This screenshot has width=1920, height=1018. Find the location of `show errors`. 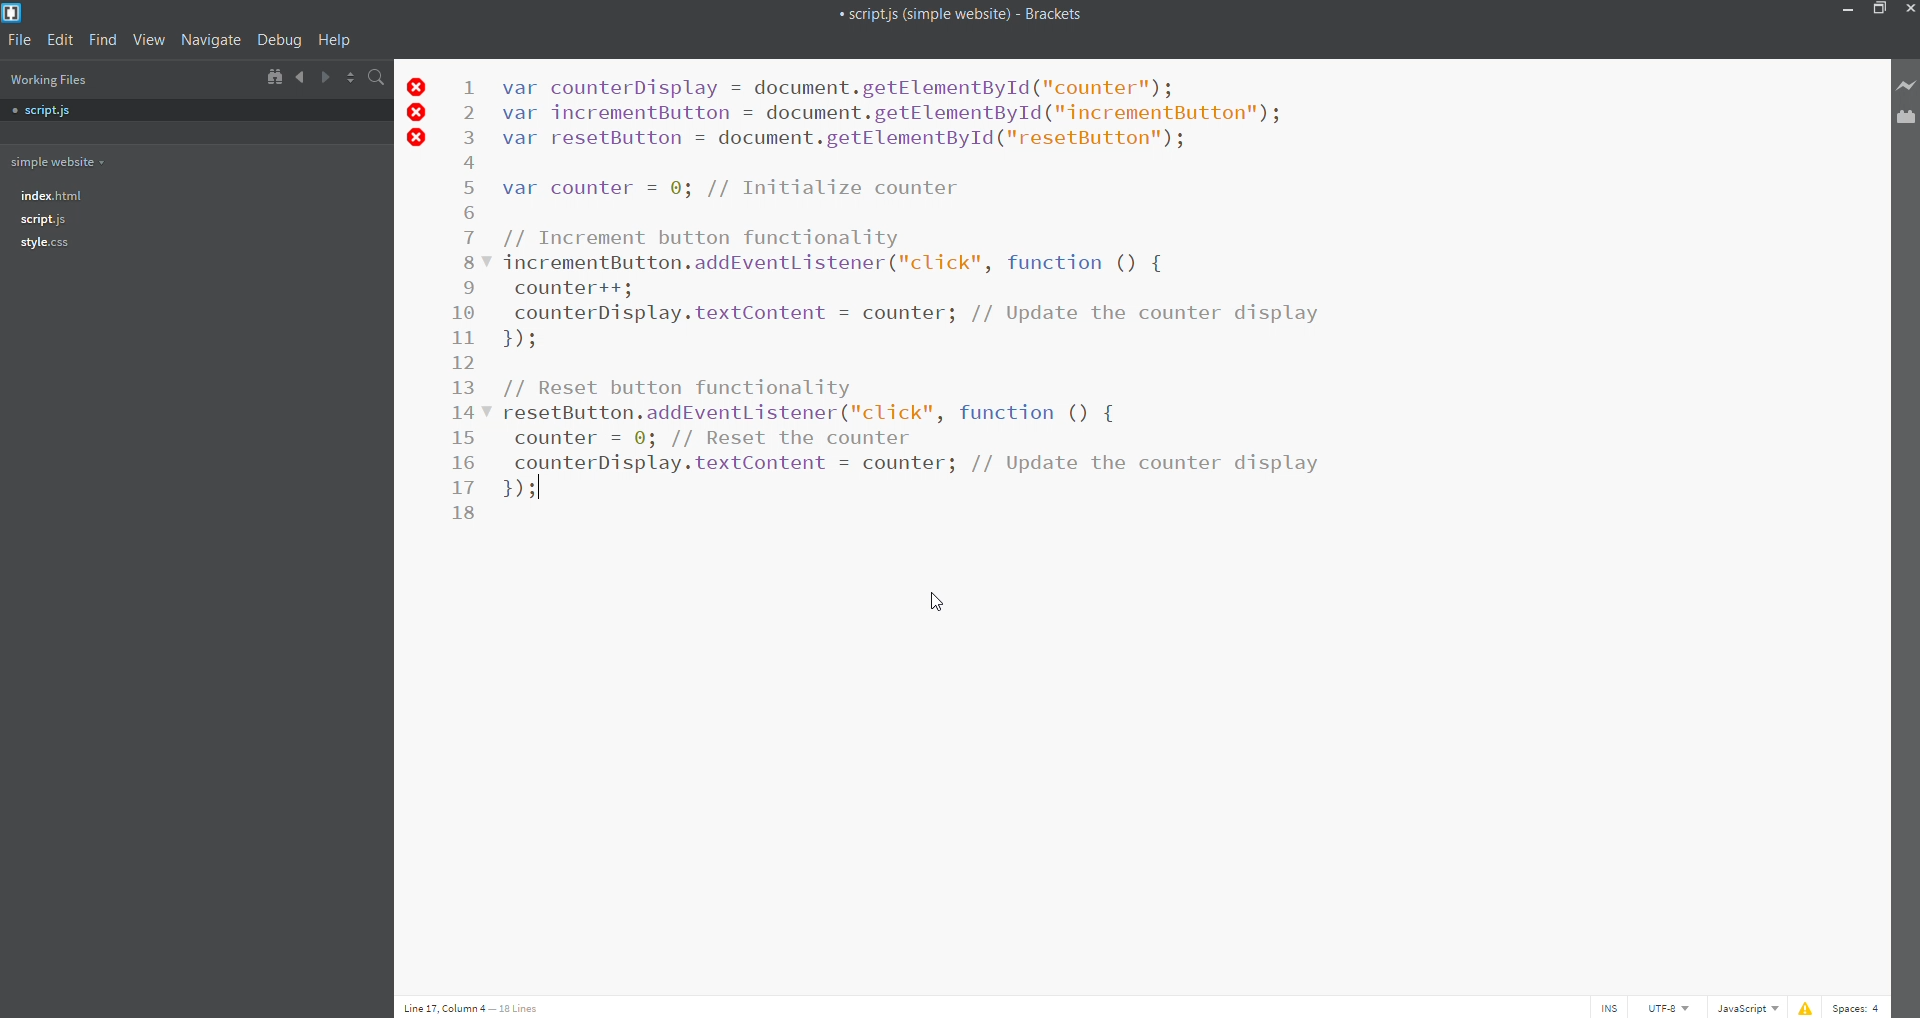

show errors is located at coordinates (1806, 1006).